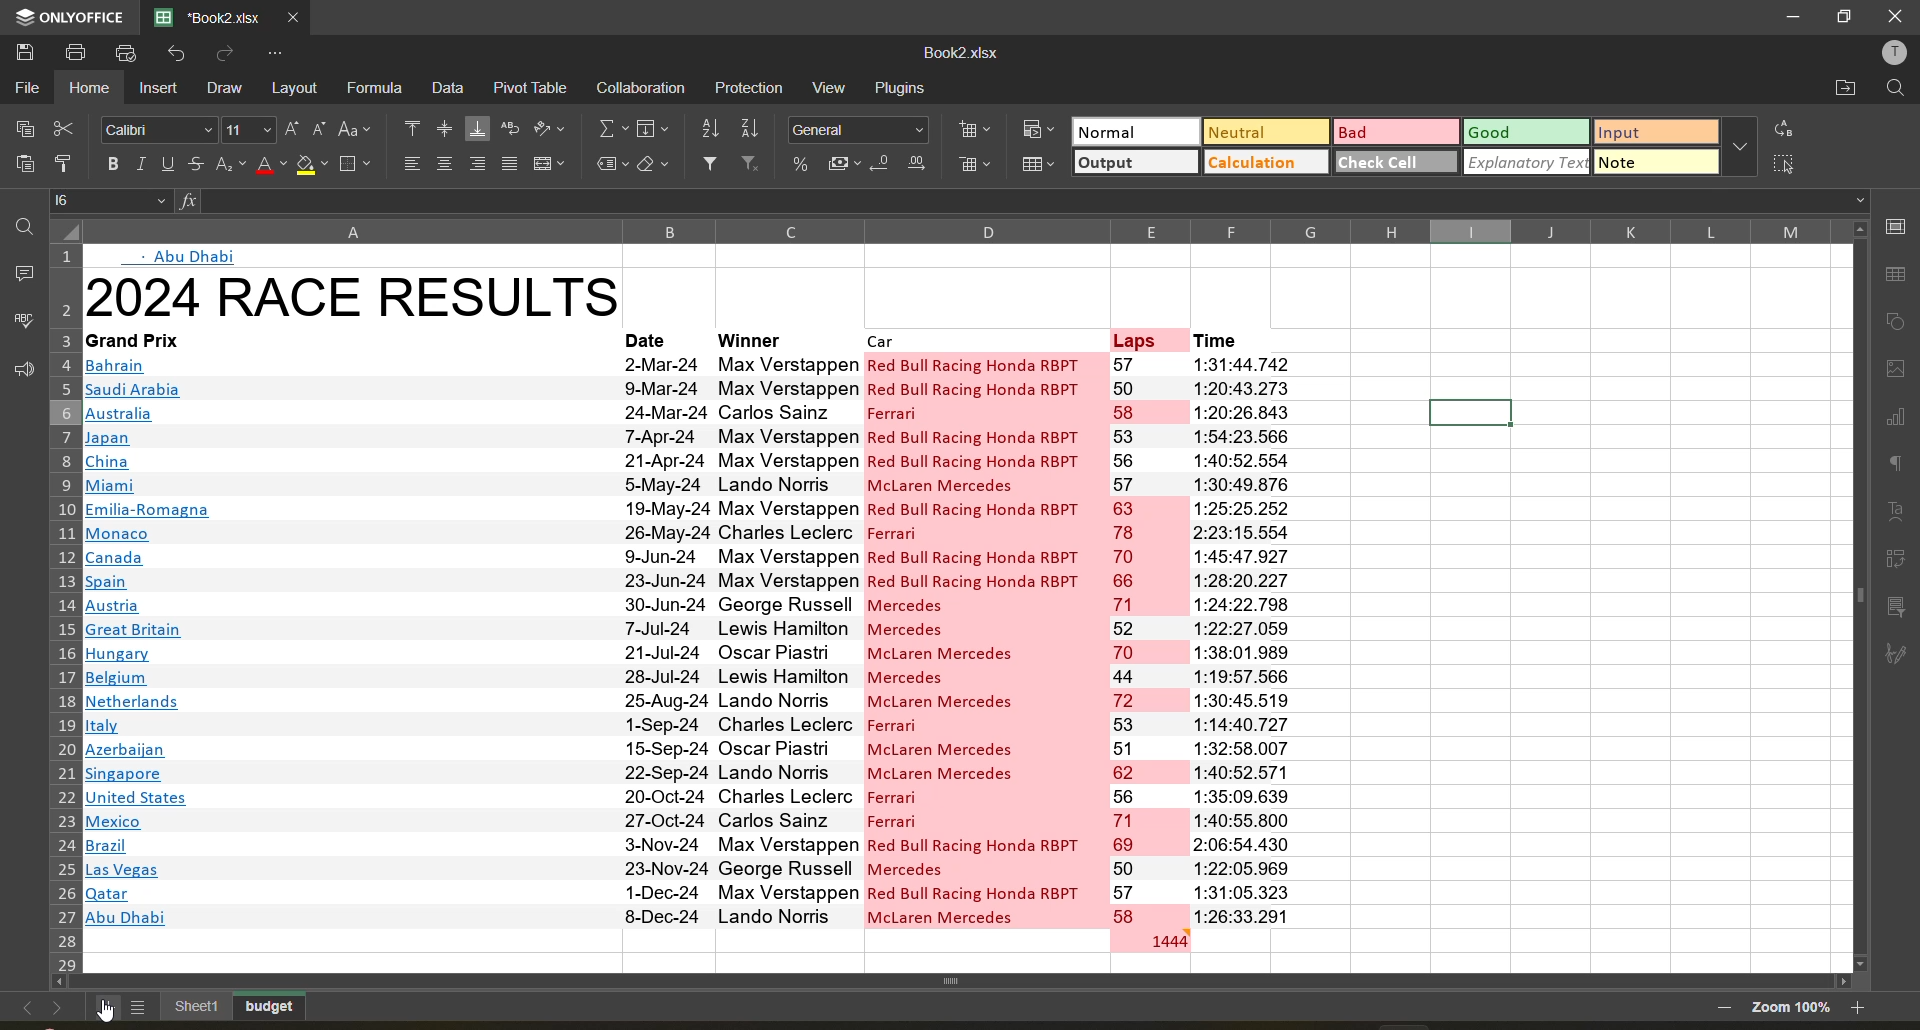  Describe the element at coordinates (451, 91) in the screenshot. I see `data` at that location.